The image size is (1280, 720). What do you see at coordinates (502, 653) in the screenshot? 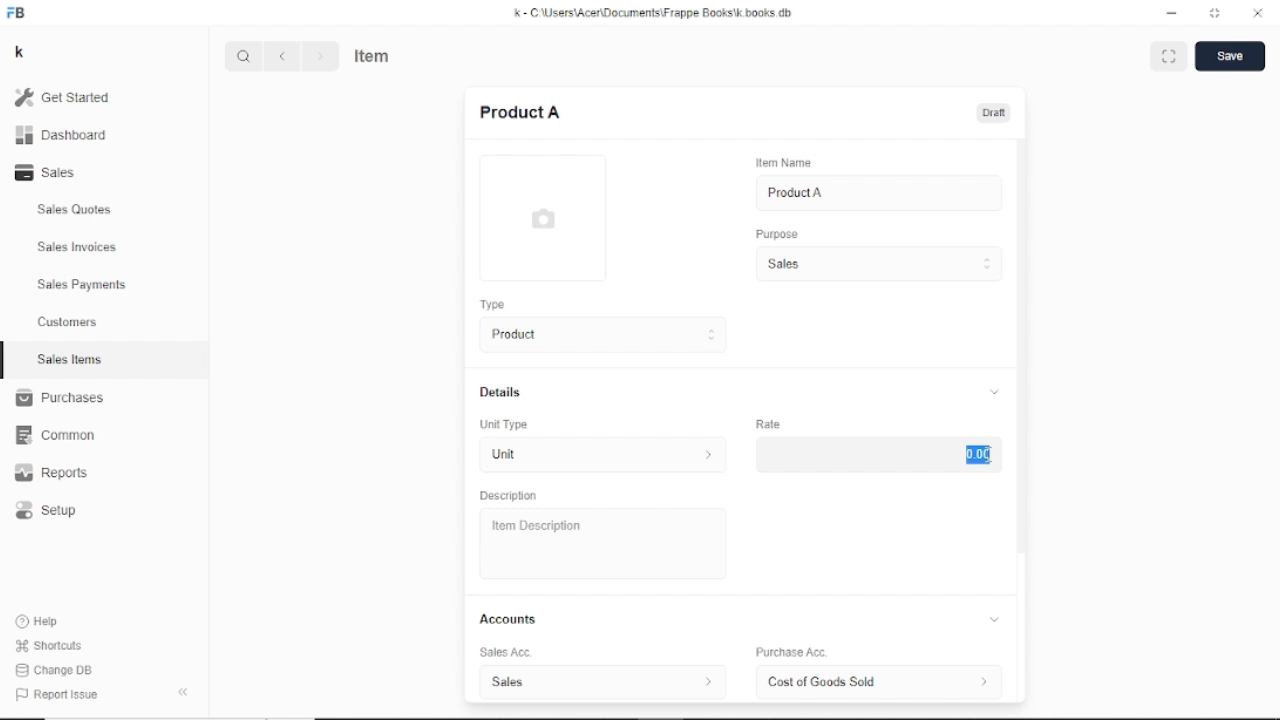
I see `Sales Acc.` at bounding box center [502, 653].